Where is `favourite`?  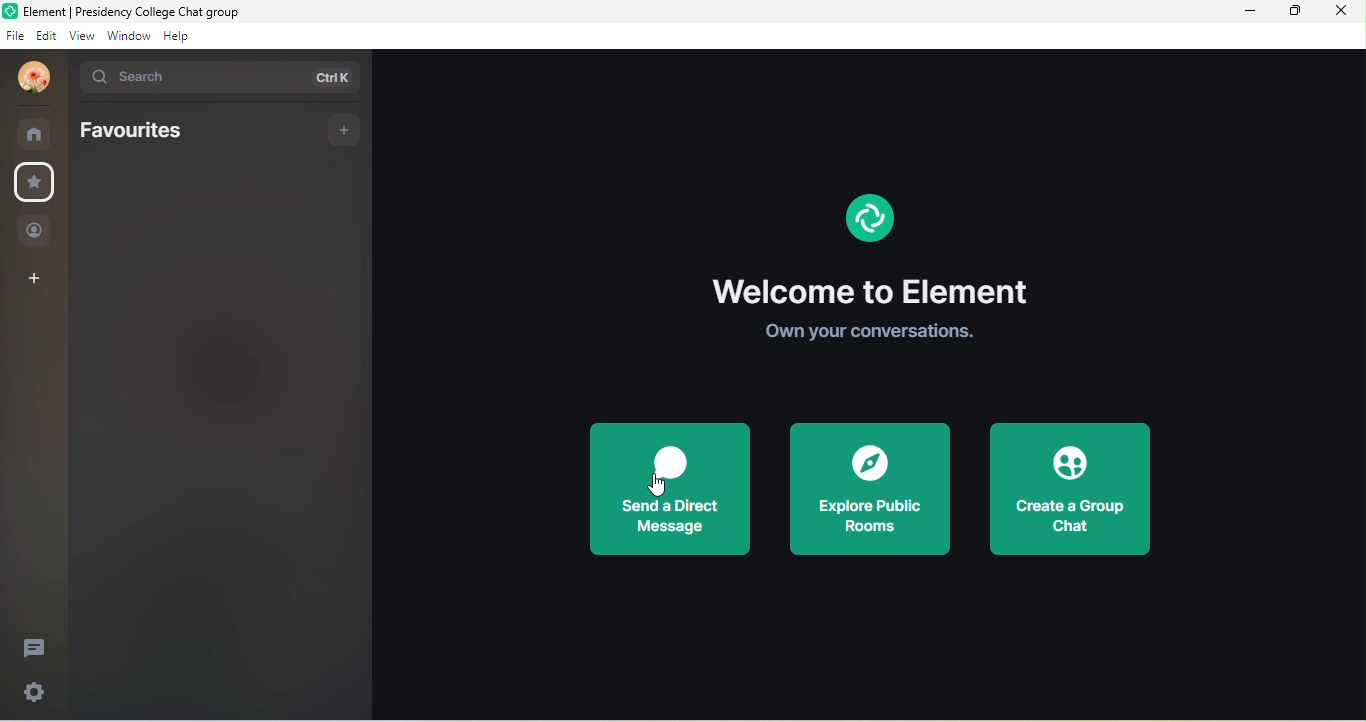
favourite is located at coordinates (38, 181).